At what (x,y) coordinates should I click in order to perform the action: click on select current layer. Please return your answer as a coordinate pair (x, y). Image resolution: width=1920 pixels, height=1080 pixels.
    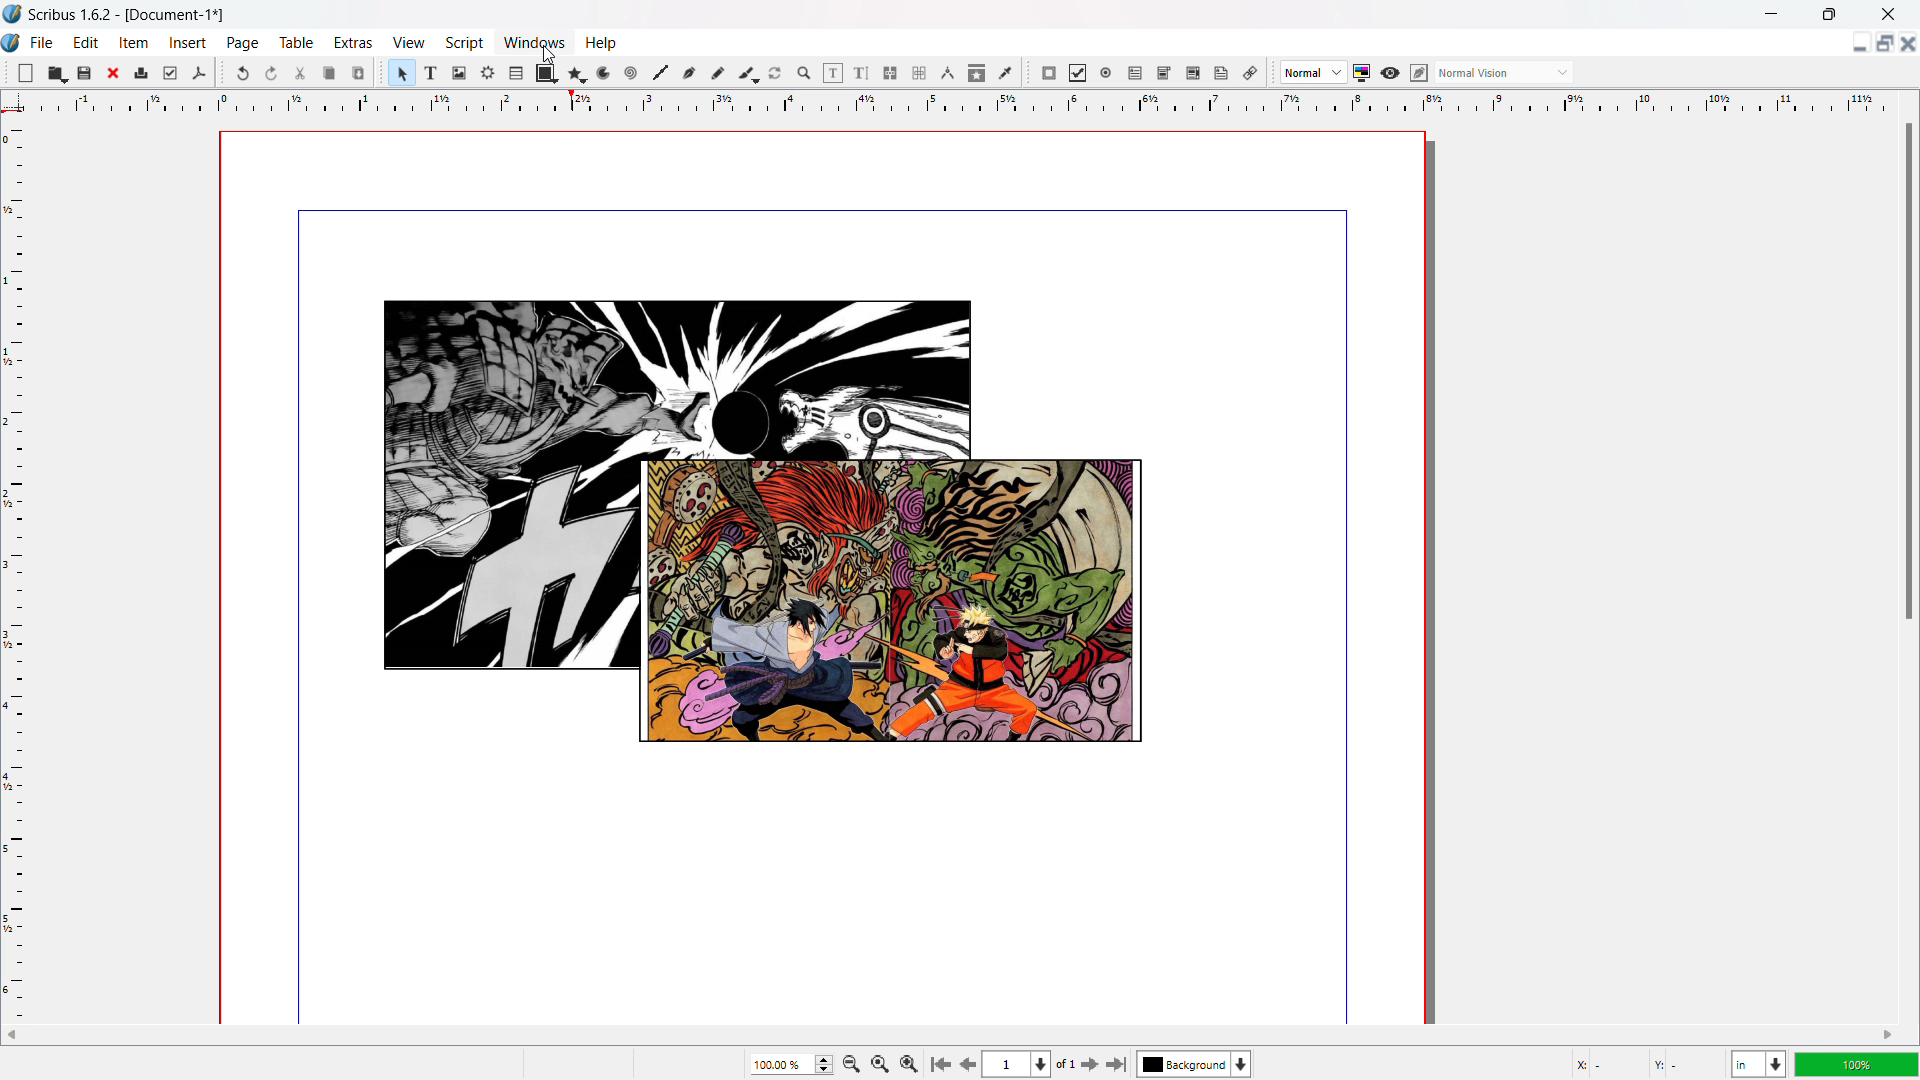
    Looking at the image, I should click on (1194, 1064).